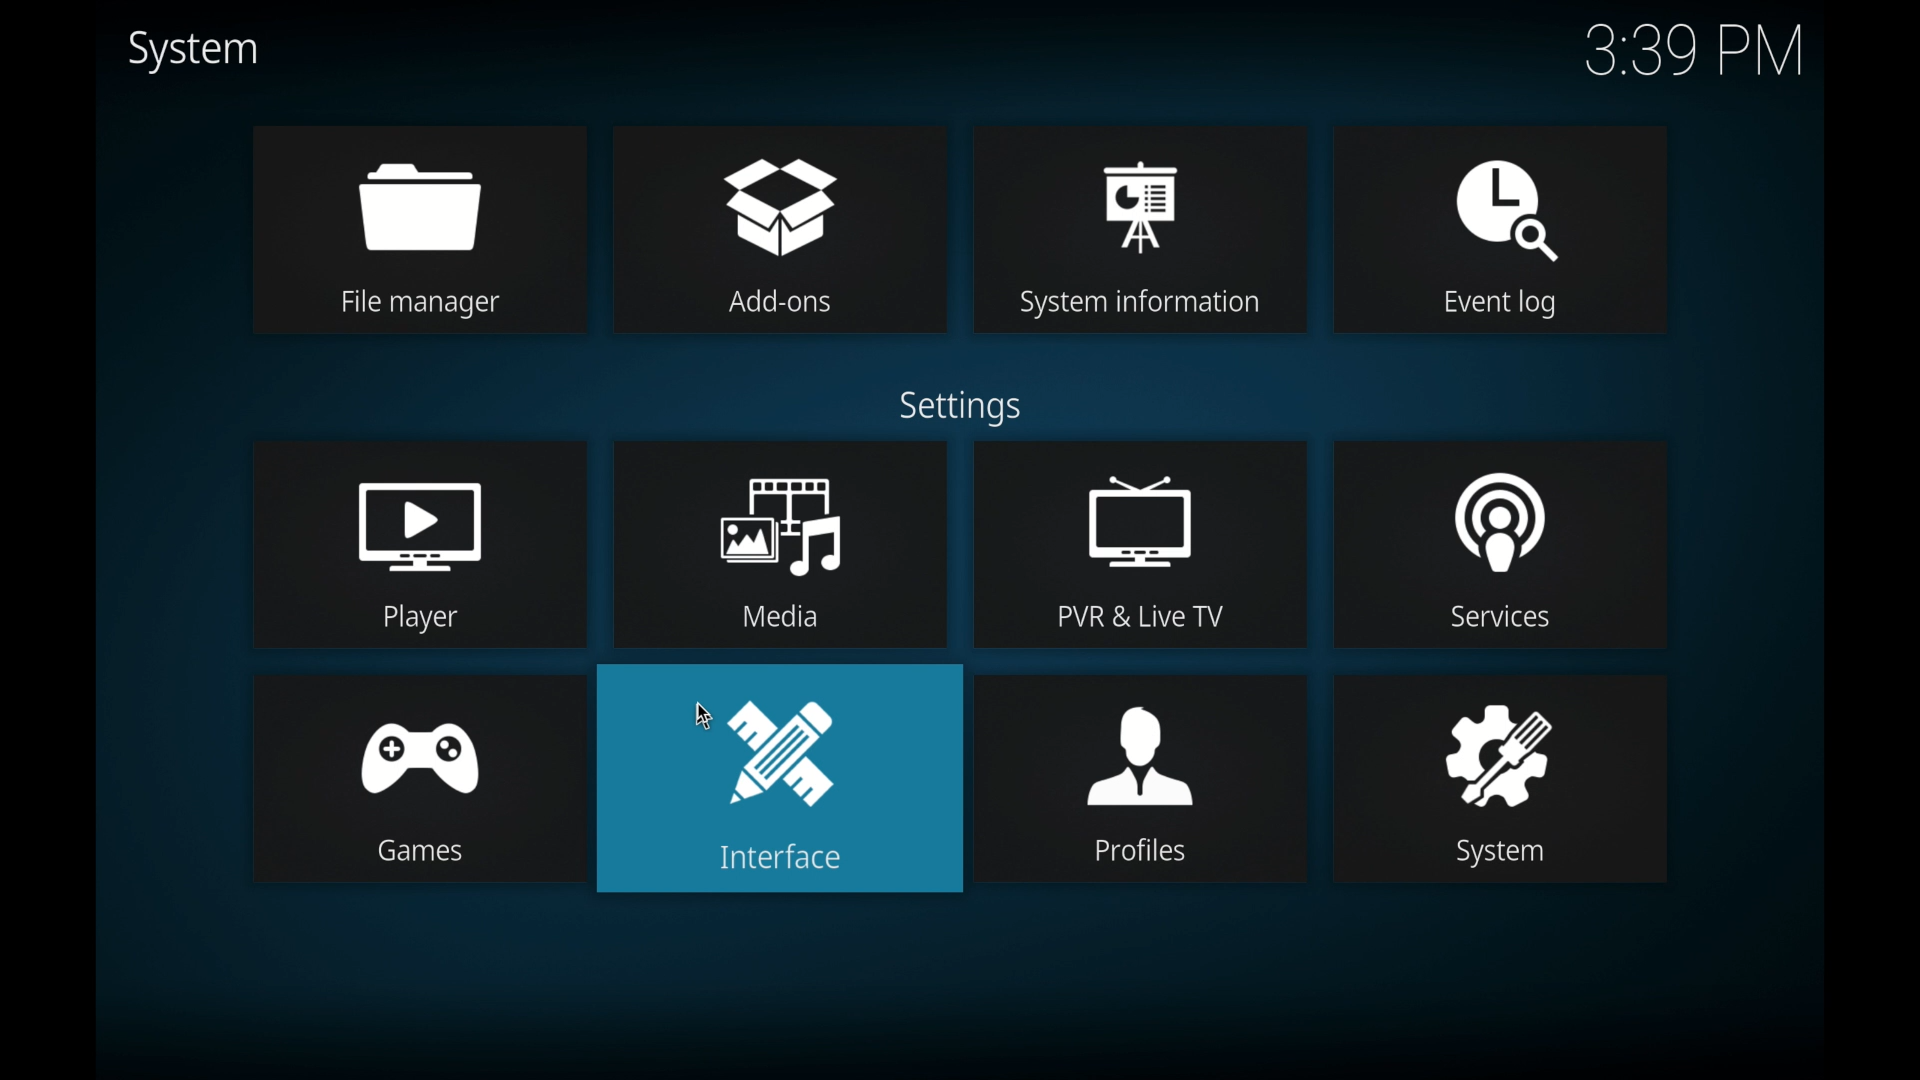  What do you see at coordinates (415, 777) in the screenshot?
I see `games` at bounding box center [415, 777].